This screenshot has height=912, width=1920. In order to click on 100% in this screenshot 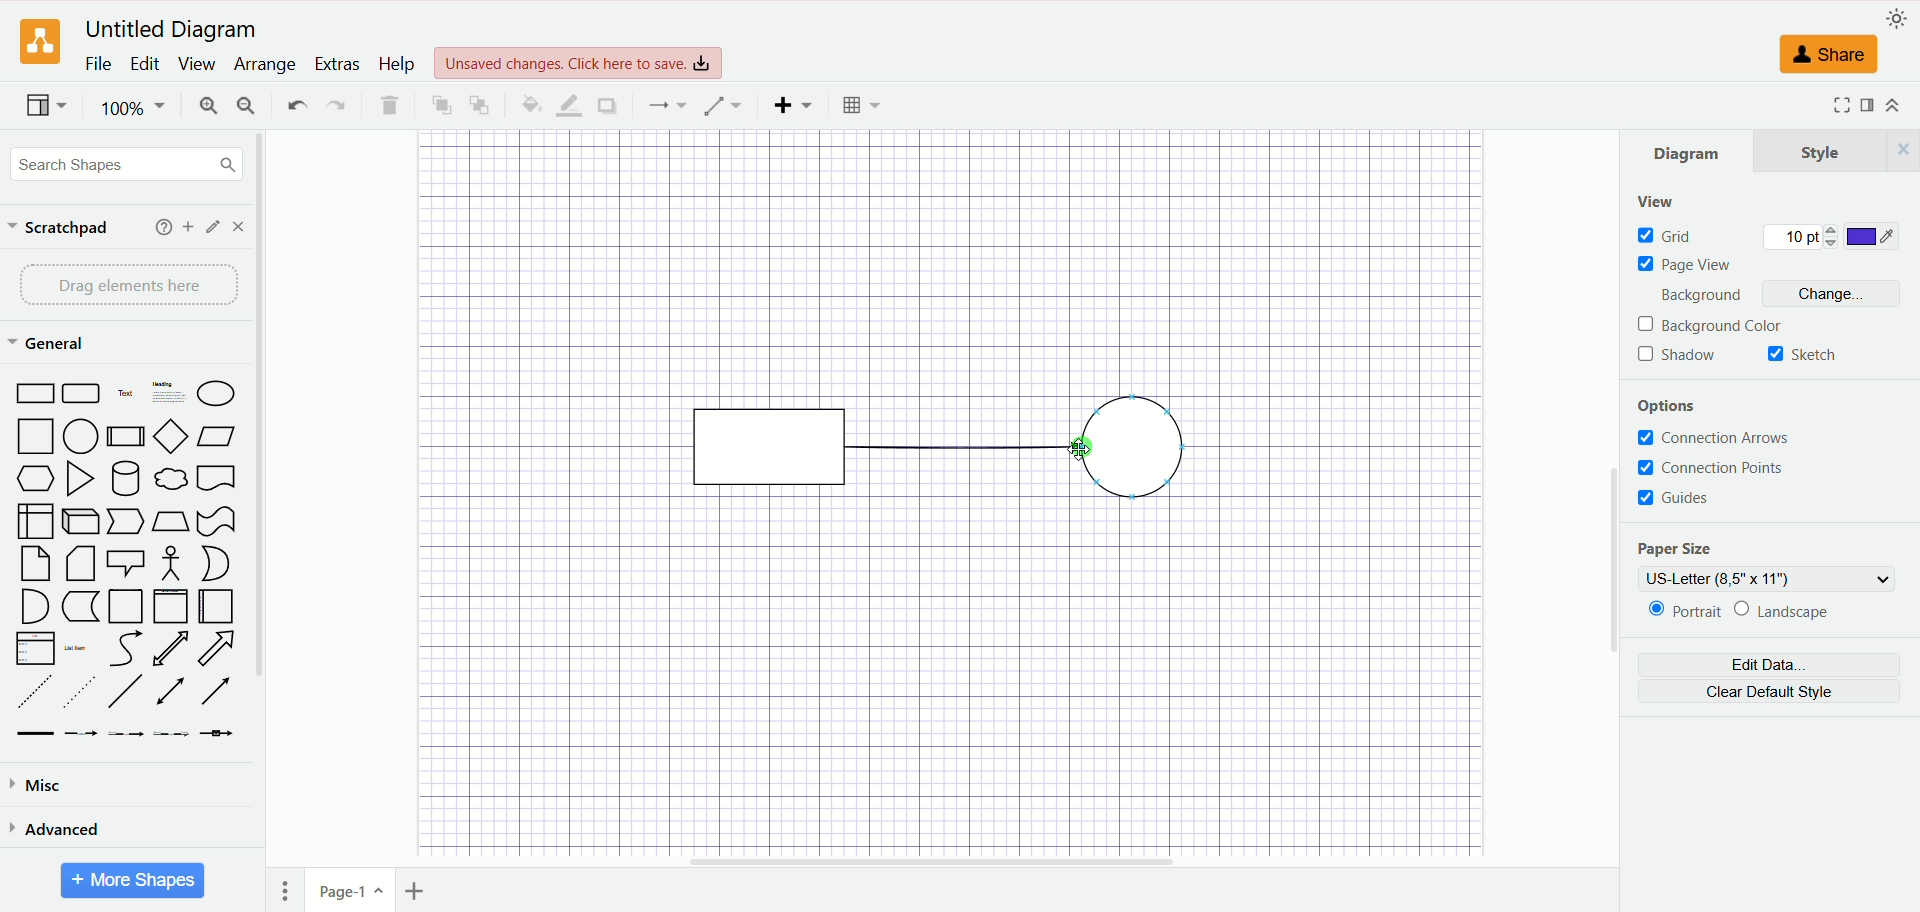, I will do `click(134, 107)`.